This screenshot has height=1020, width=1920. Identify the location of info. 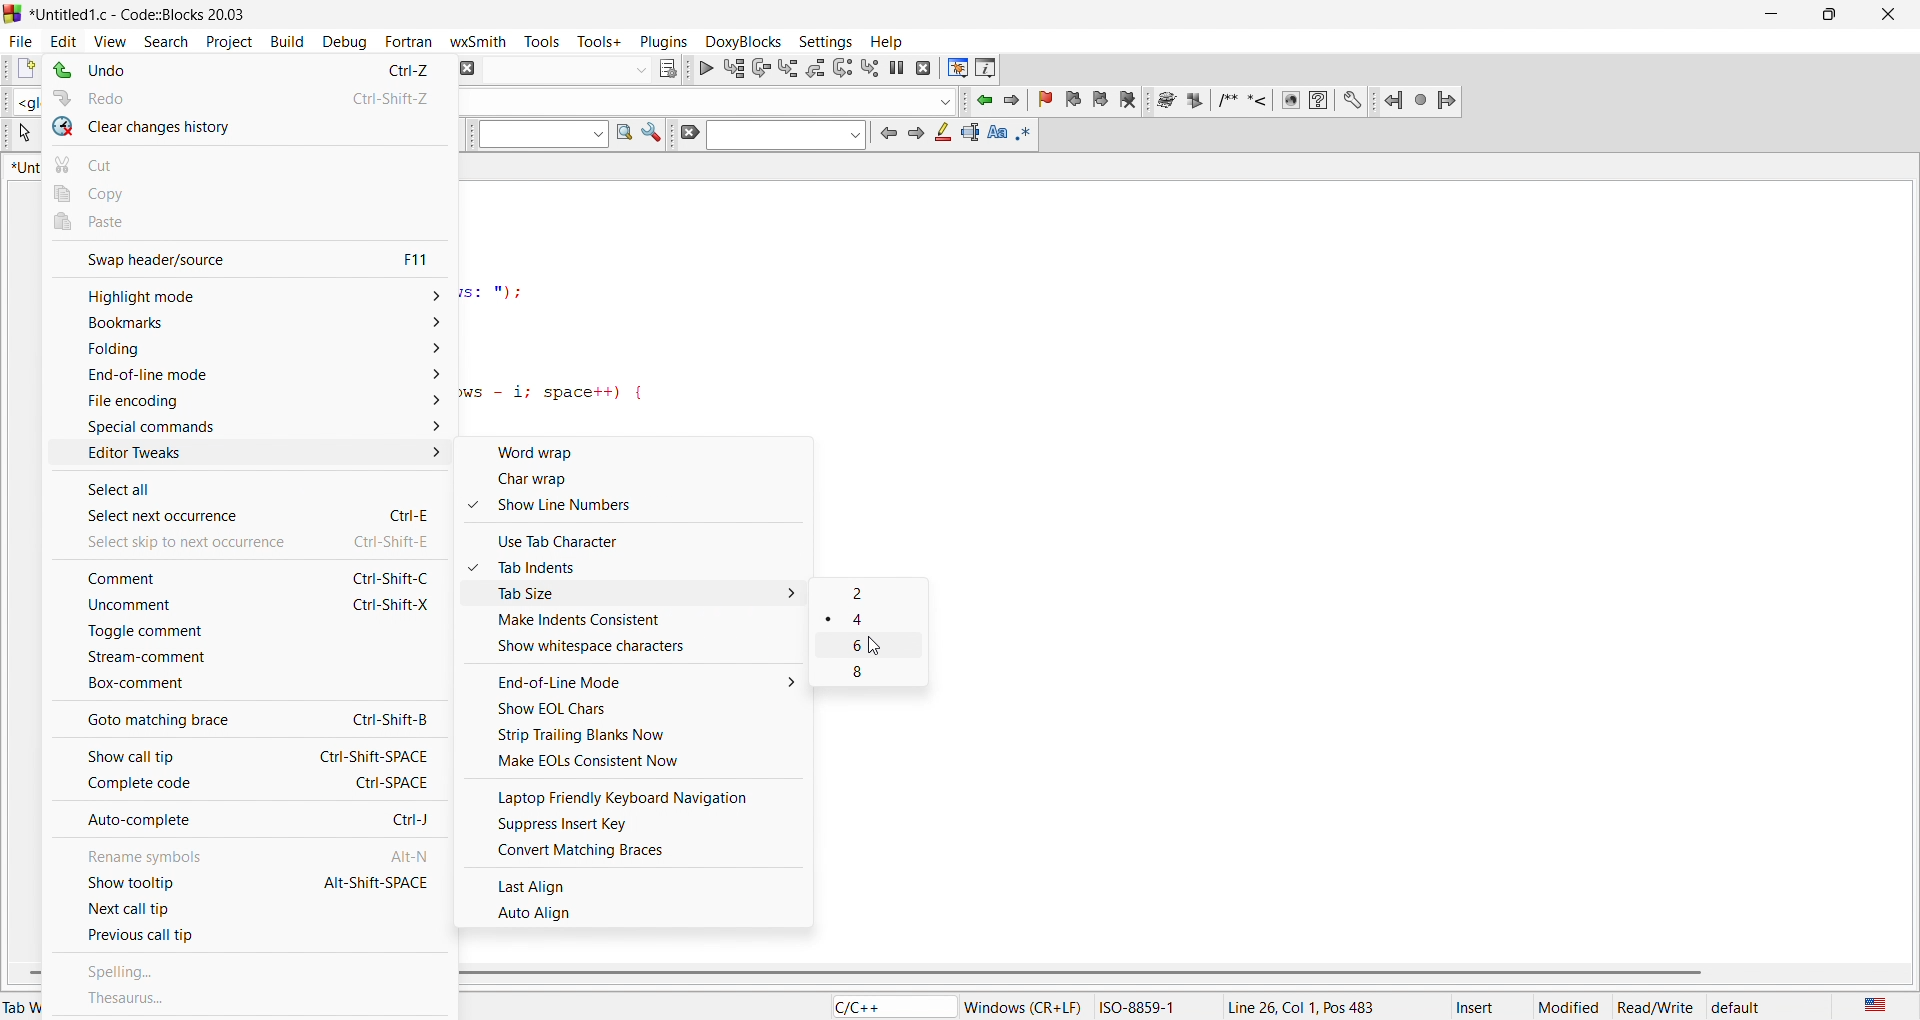
(983, 68).